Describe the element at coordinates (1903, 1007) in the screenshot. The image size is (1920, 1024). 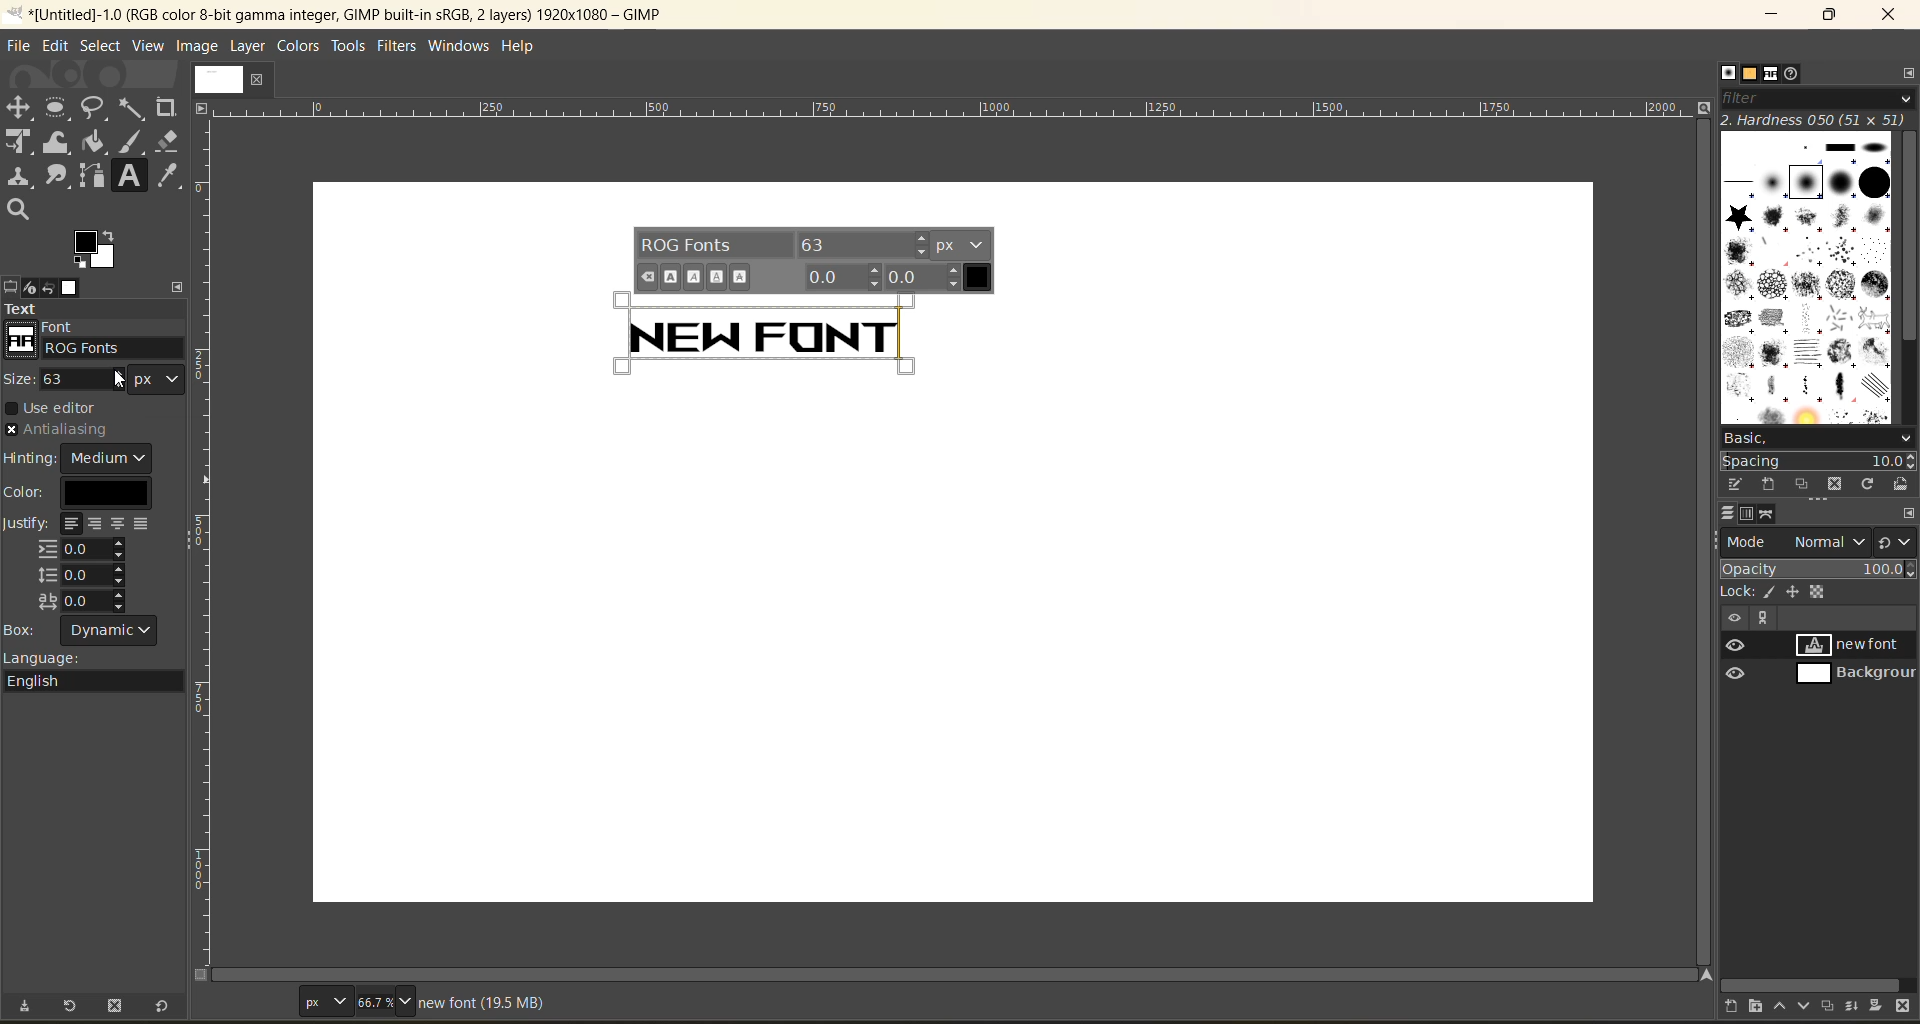
I see `delete this layer` at that location.